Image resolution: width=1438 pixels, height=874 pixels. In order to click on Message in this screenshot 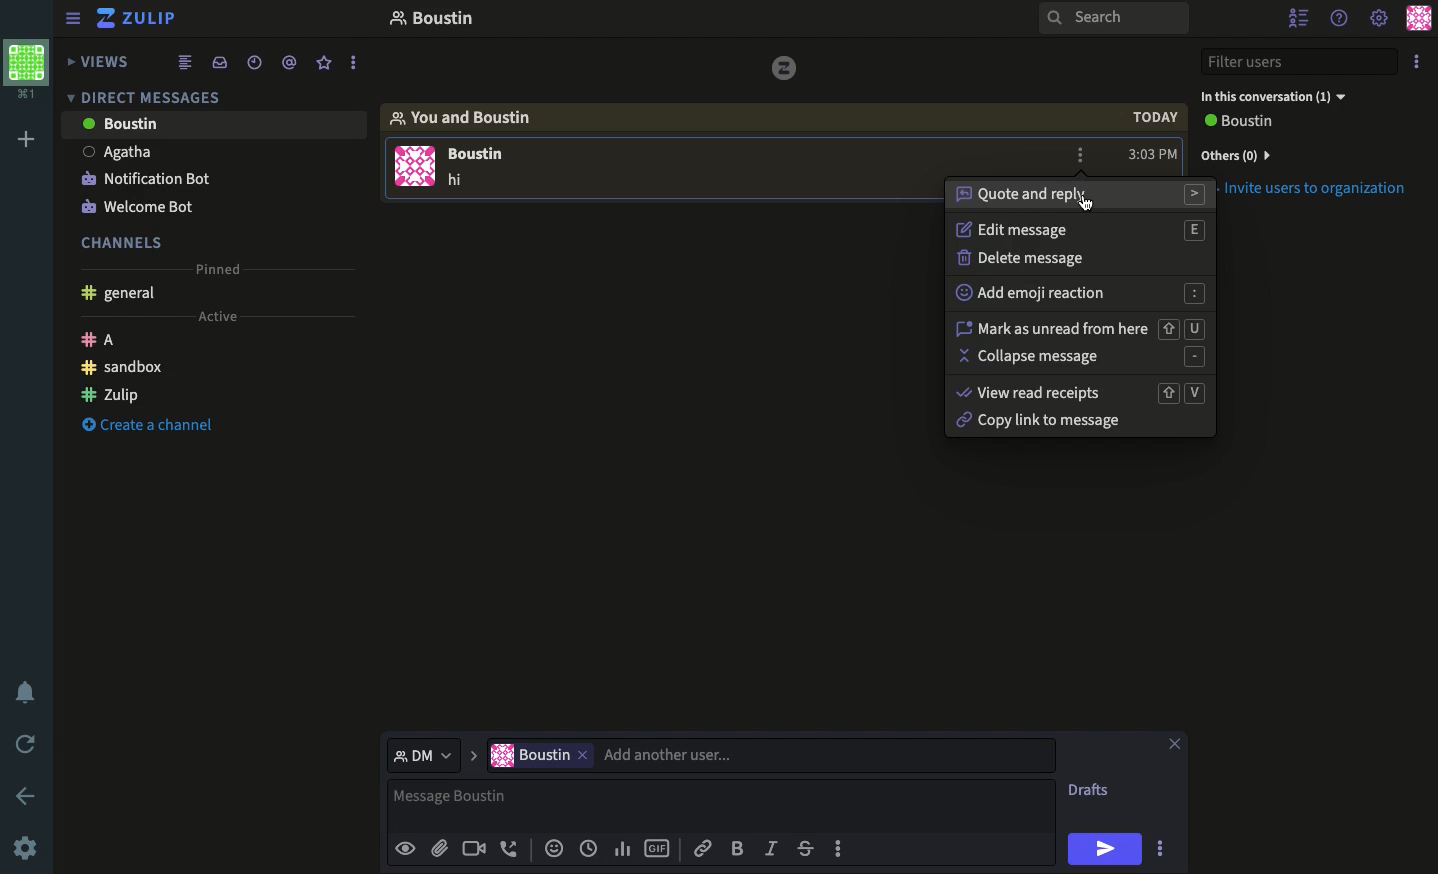, I will do `click(721, 800)`.